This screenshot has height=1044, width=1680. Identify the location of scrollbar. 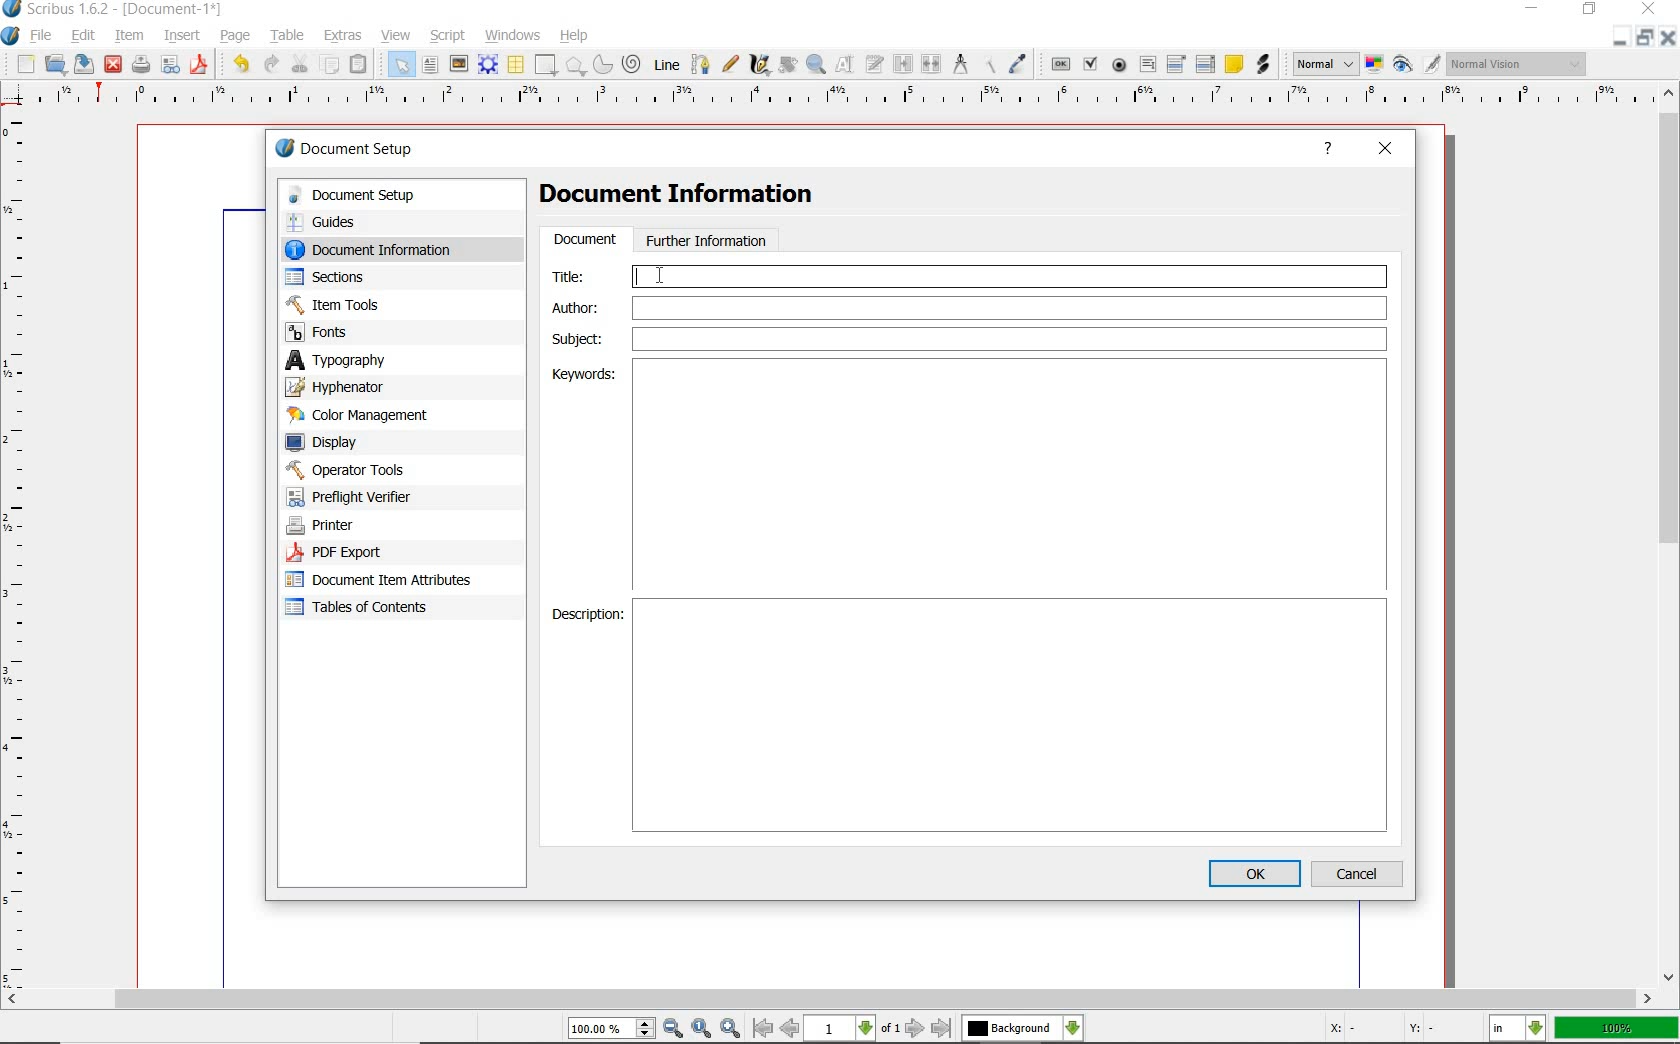
(1670, 536).